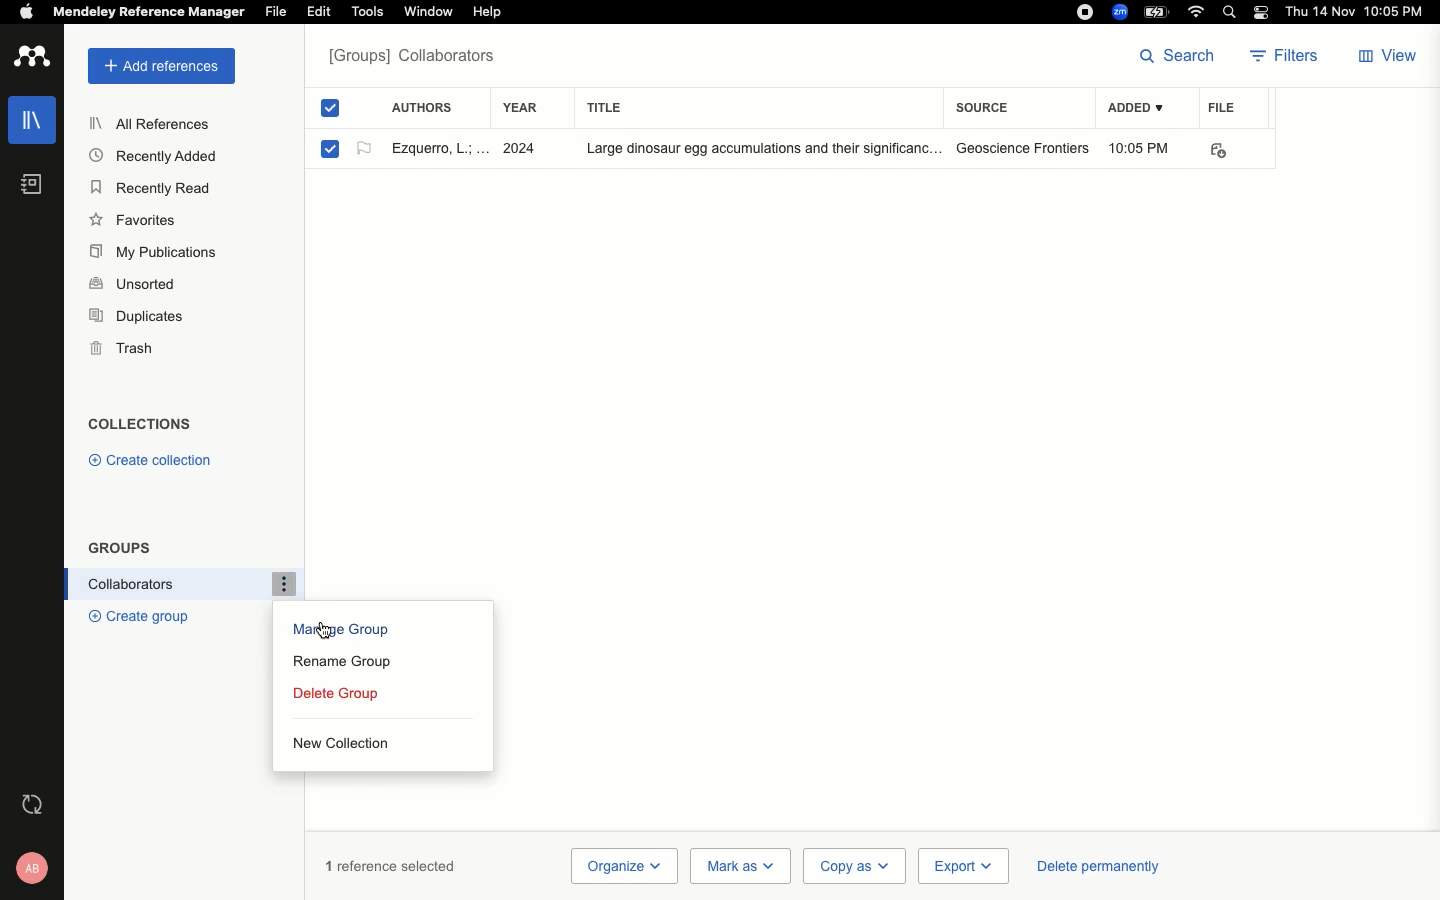  What do you see at coordinates (157, 66) in the screenshot?
I see `Add references` at bounding box center [157, 66].